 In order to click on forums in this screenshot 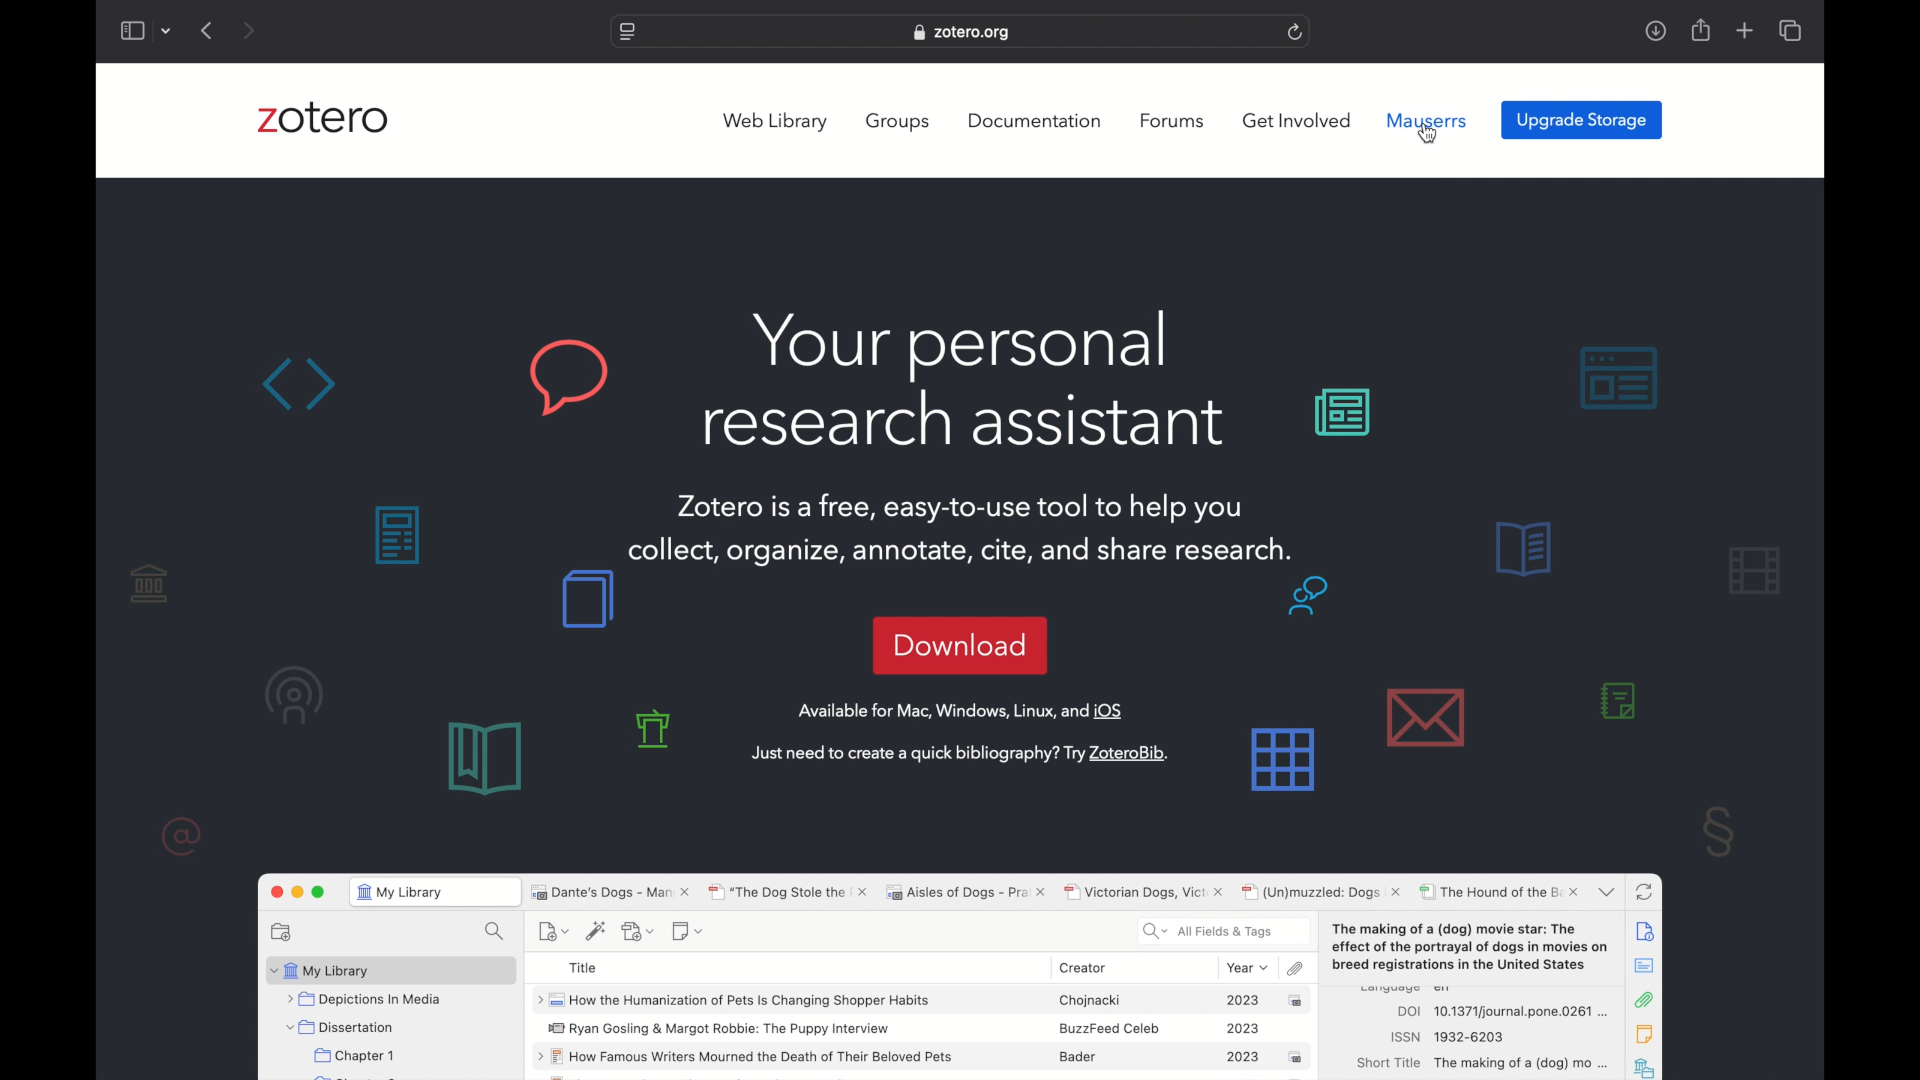, I will do `click(1174, 121)`.